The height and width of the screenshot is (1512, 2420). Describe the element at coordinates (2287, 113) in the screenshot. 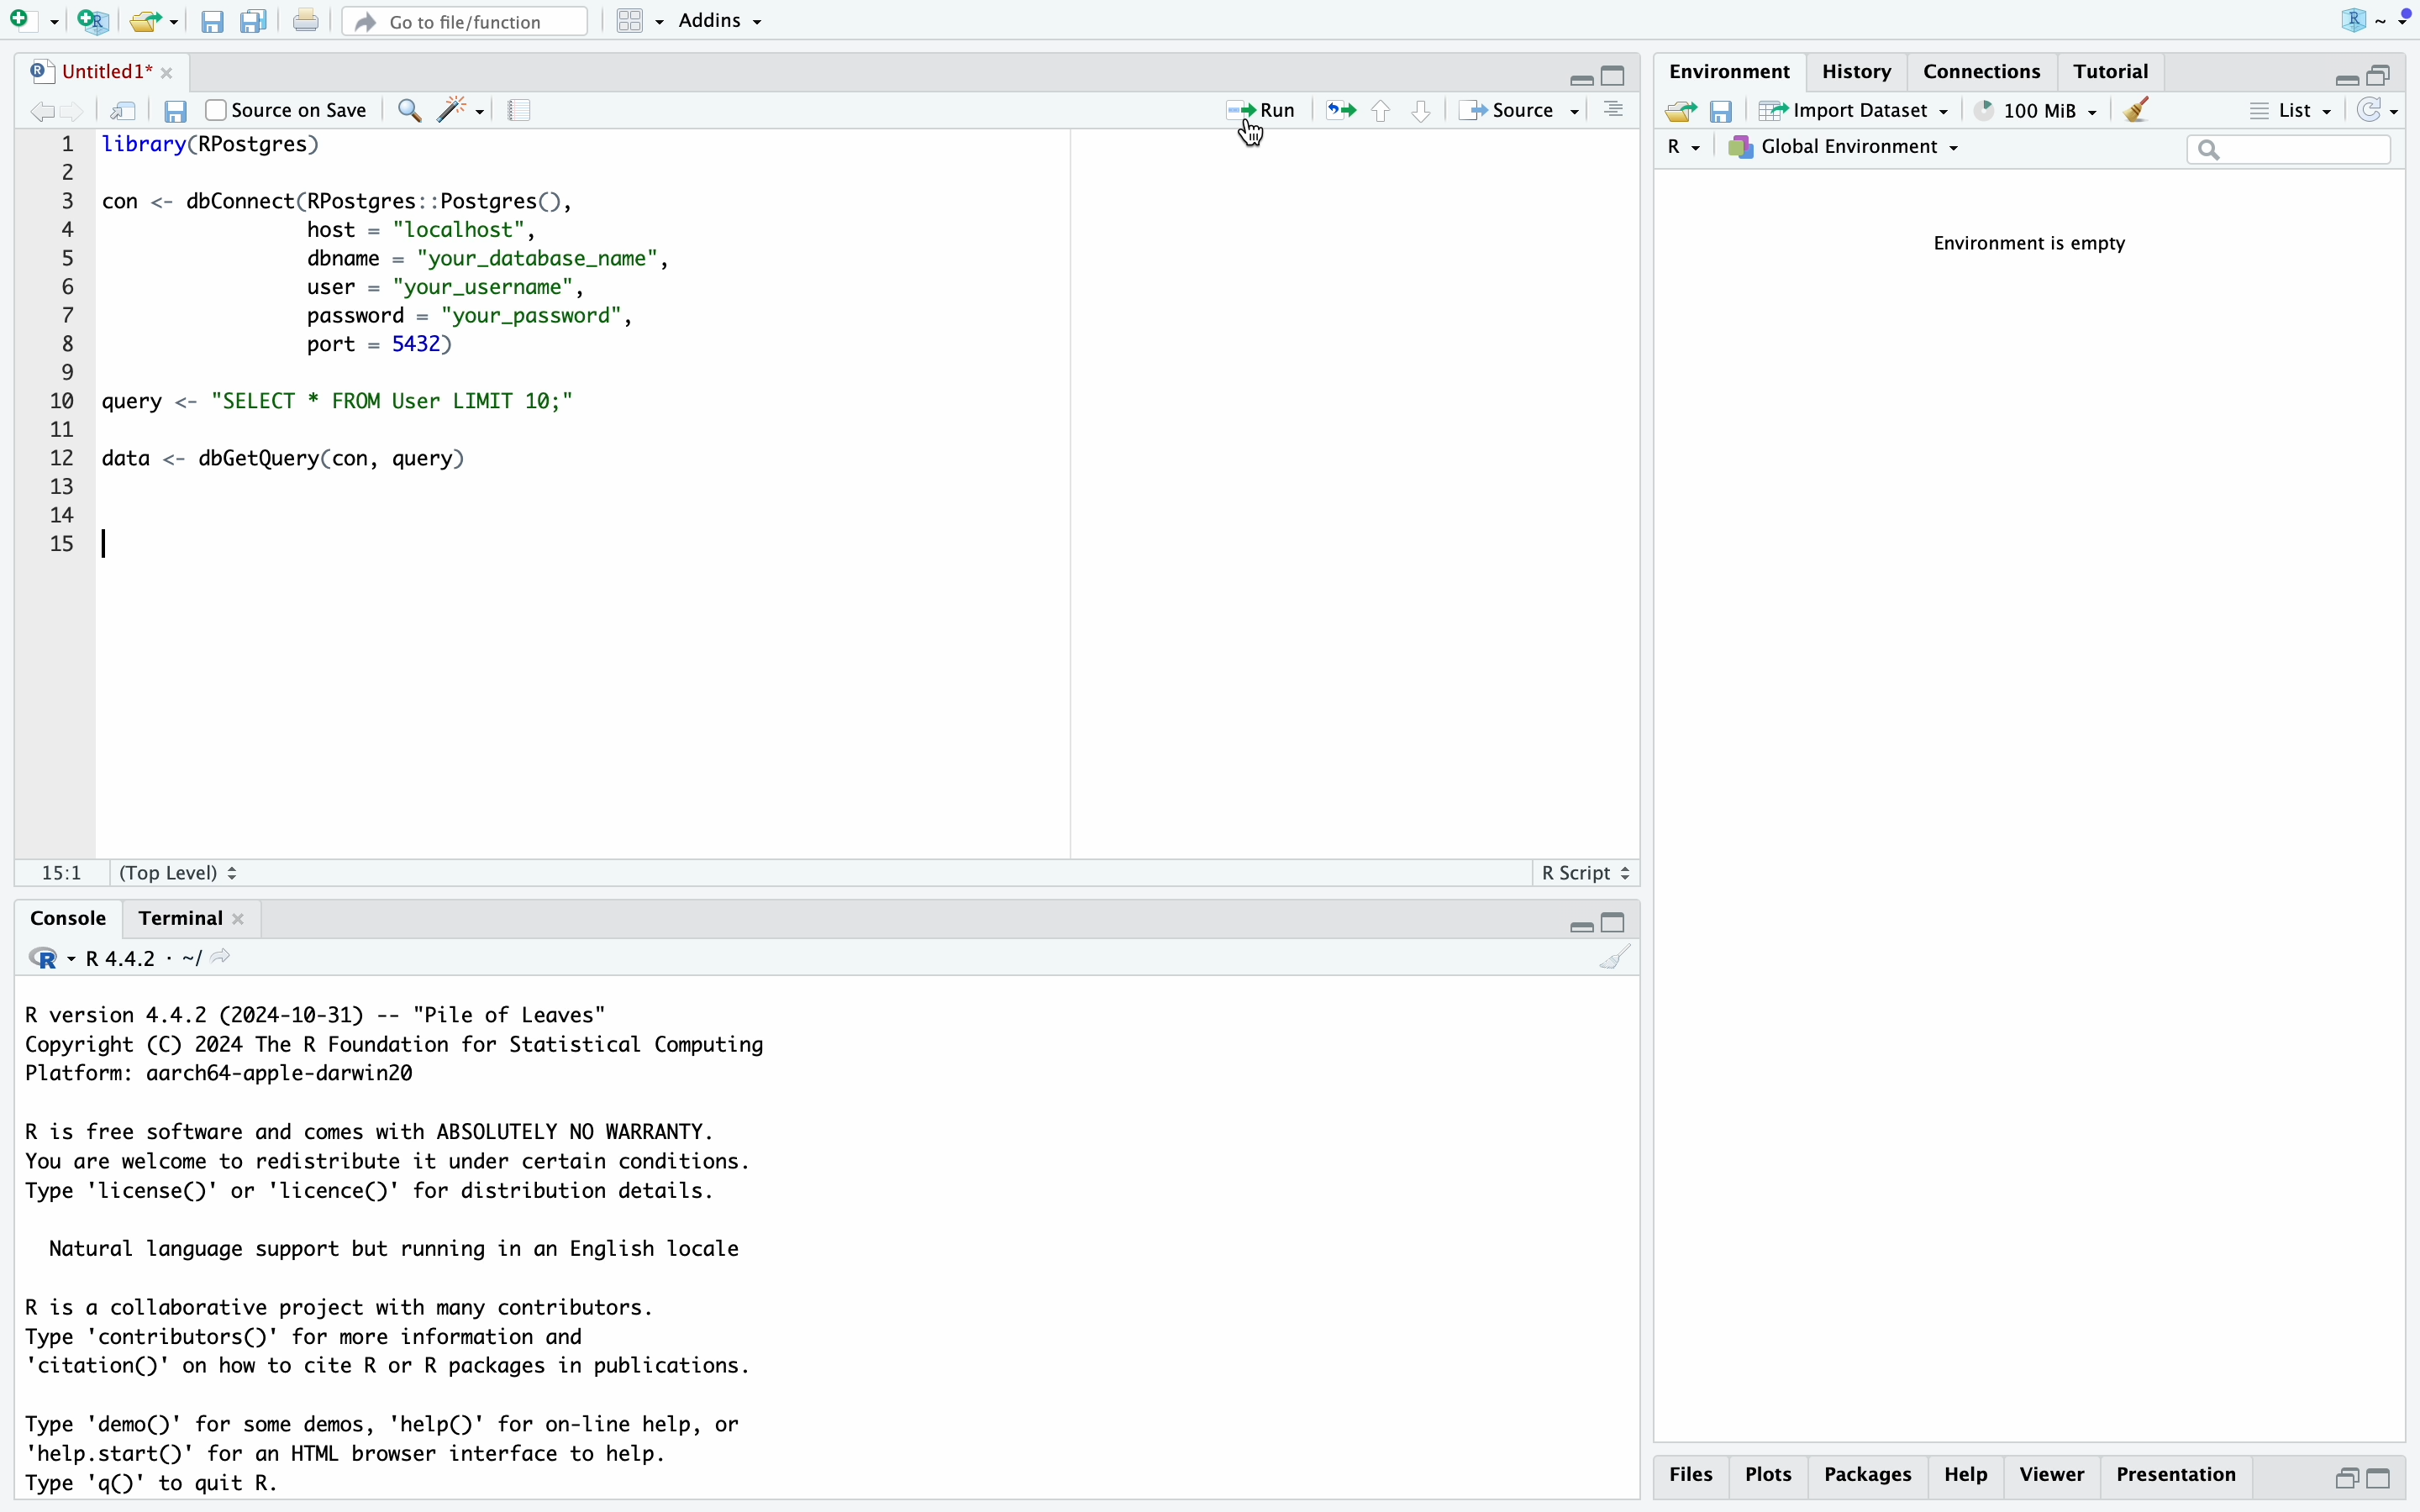

I see `list` at that location.